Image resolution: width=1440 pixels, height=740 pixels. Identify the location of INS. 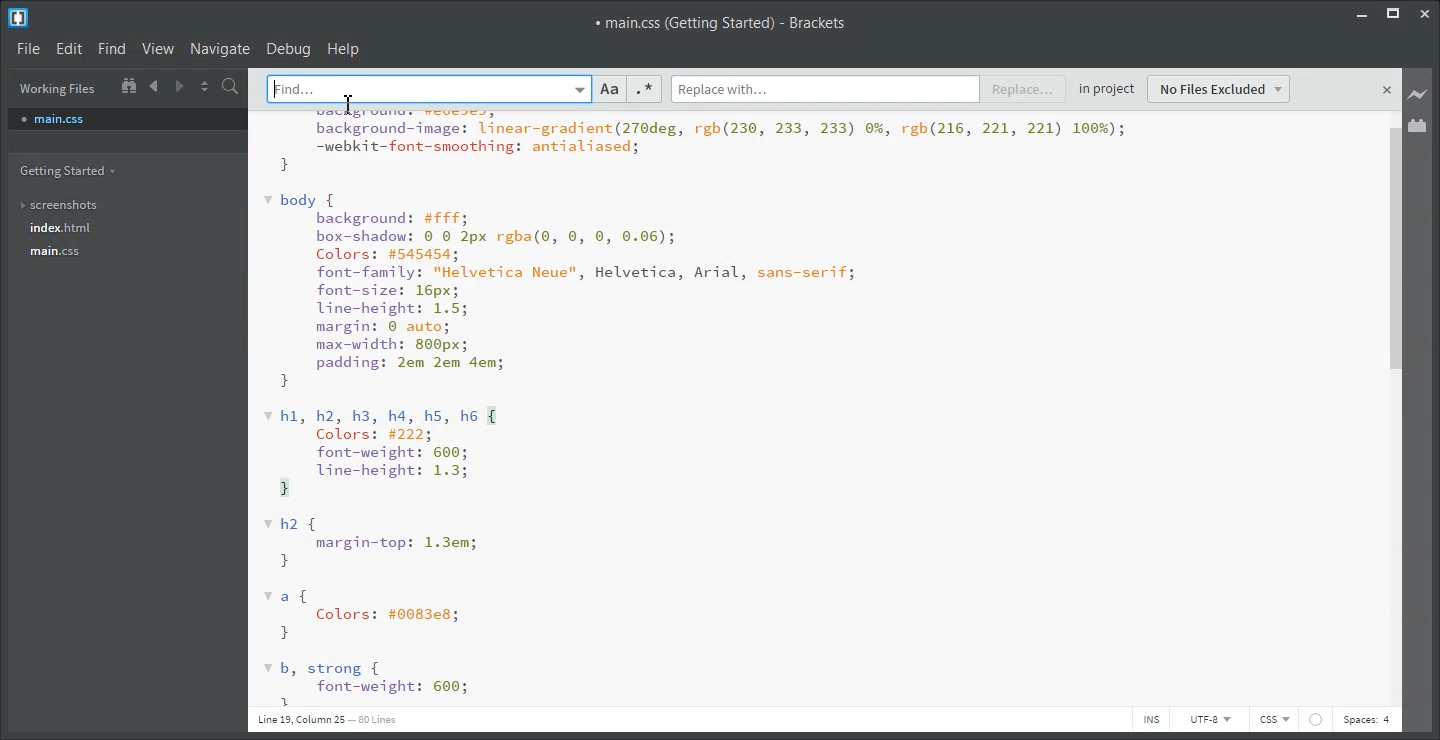
(1150, 719).